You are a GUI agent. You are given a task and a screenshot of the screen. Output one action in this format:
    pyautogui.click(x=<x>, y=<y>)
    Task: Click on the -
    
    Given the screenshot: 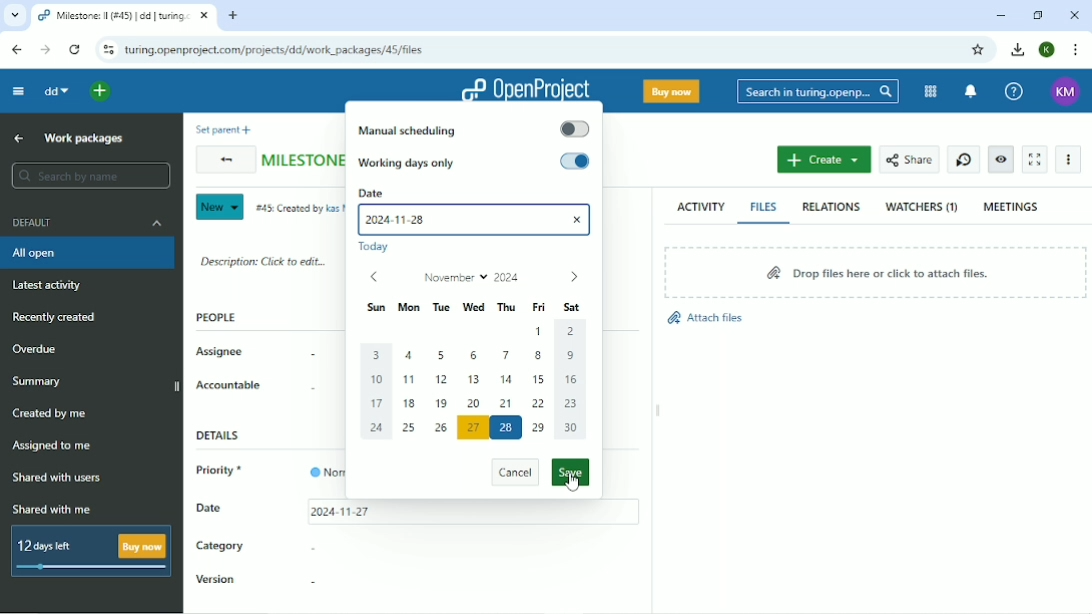 What is the action you would take?
    pyautogui.click(x=308, y=390)
    